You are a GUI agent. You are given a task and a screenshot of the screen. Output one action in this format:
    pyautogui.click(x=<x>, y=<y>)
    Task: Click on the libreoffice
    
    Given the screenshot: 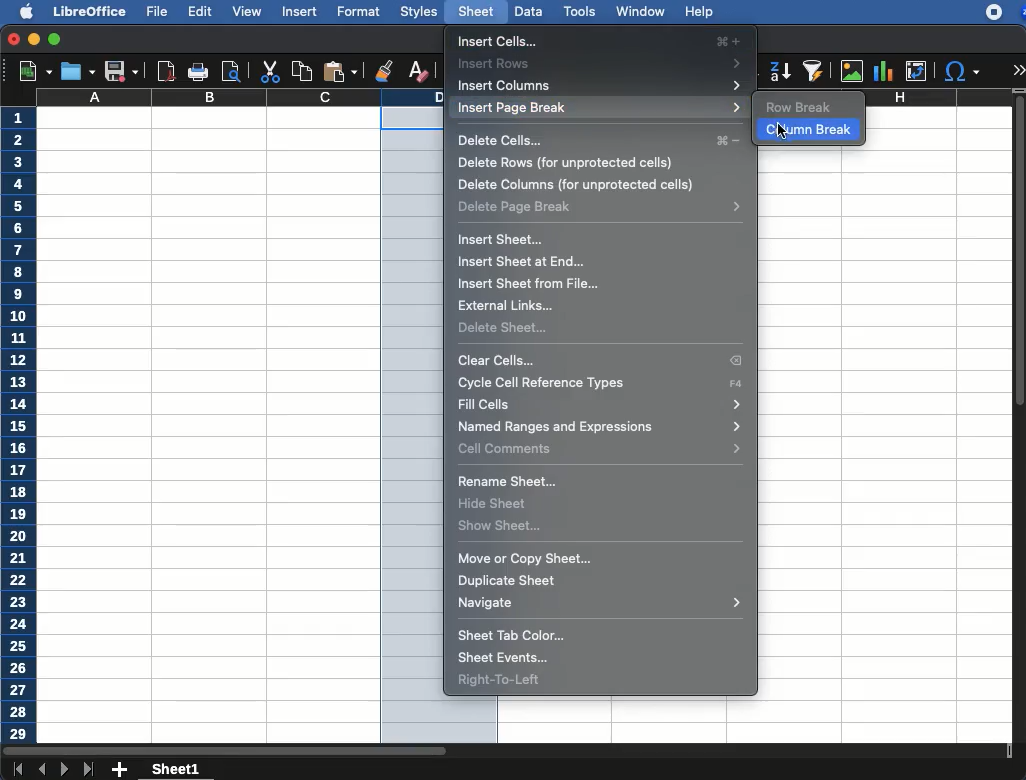 What is the action you would take?
    pyautogui.click(x=87, y=10)
    